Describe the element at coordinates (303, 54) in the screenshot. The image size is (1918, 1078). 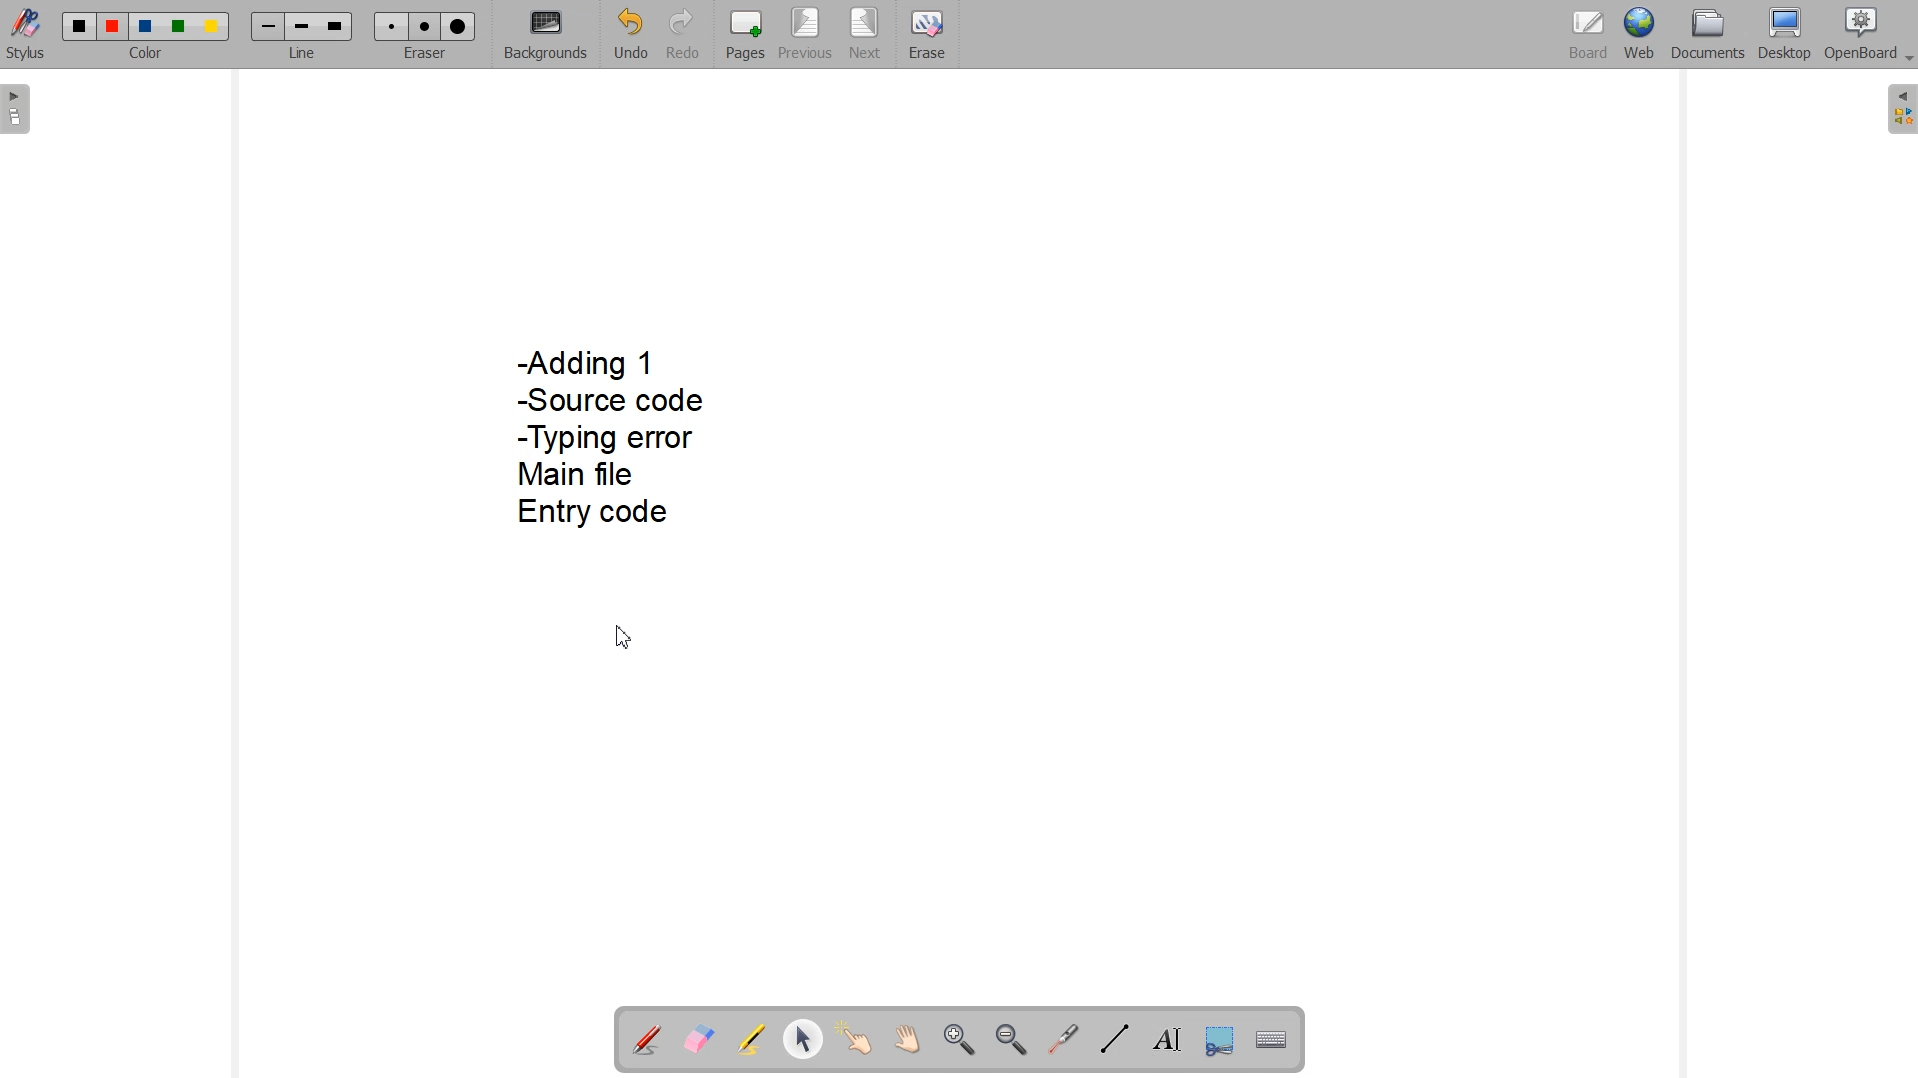
I see `Line` at that location.